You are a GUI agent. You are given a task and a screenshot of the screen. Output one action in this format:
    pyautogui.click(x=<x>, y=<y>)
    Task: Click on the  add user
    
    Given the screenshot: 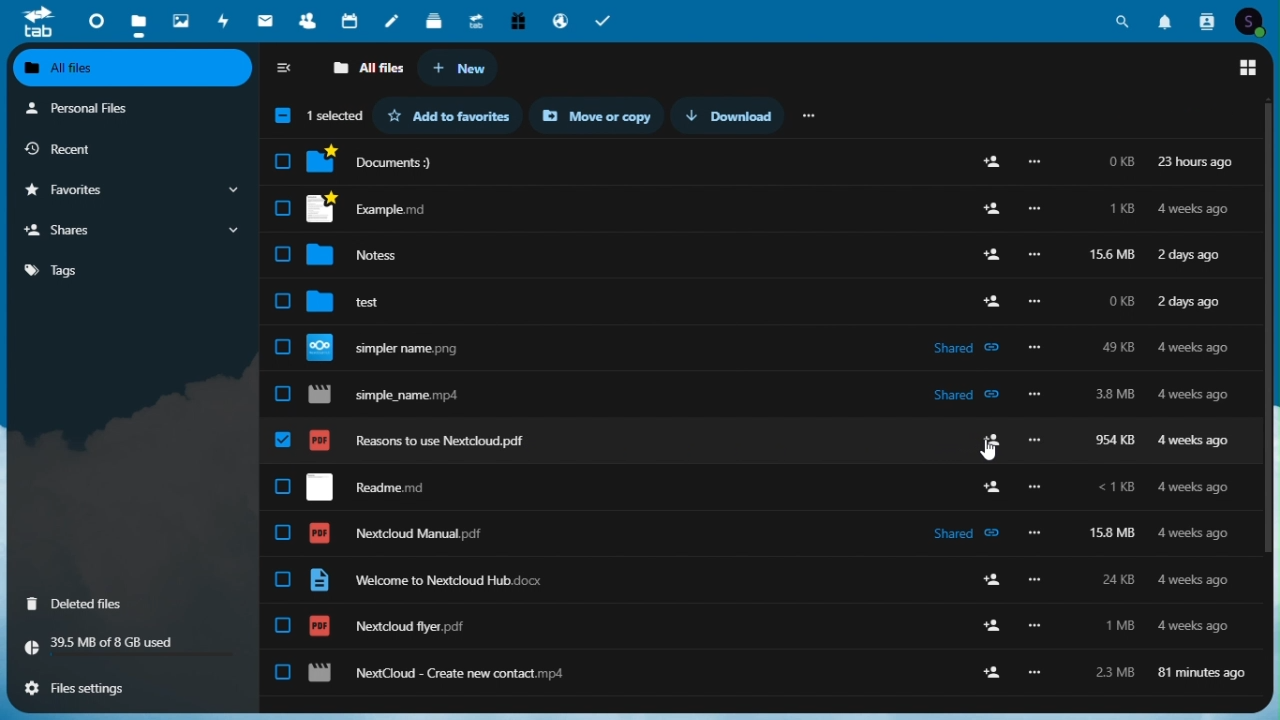 What is the action you would take?
    pyautogui.click(x=992, y=671)
    